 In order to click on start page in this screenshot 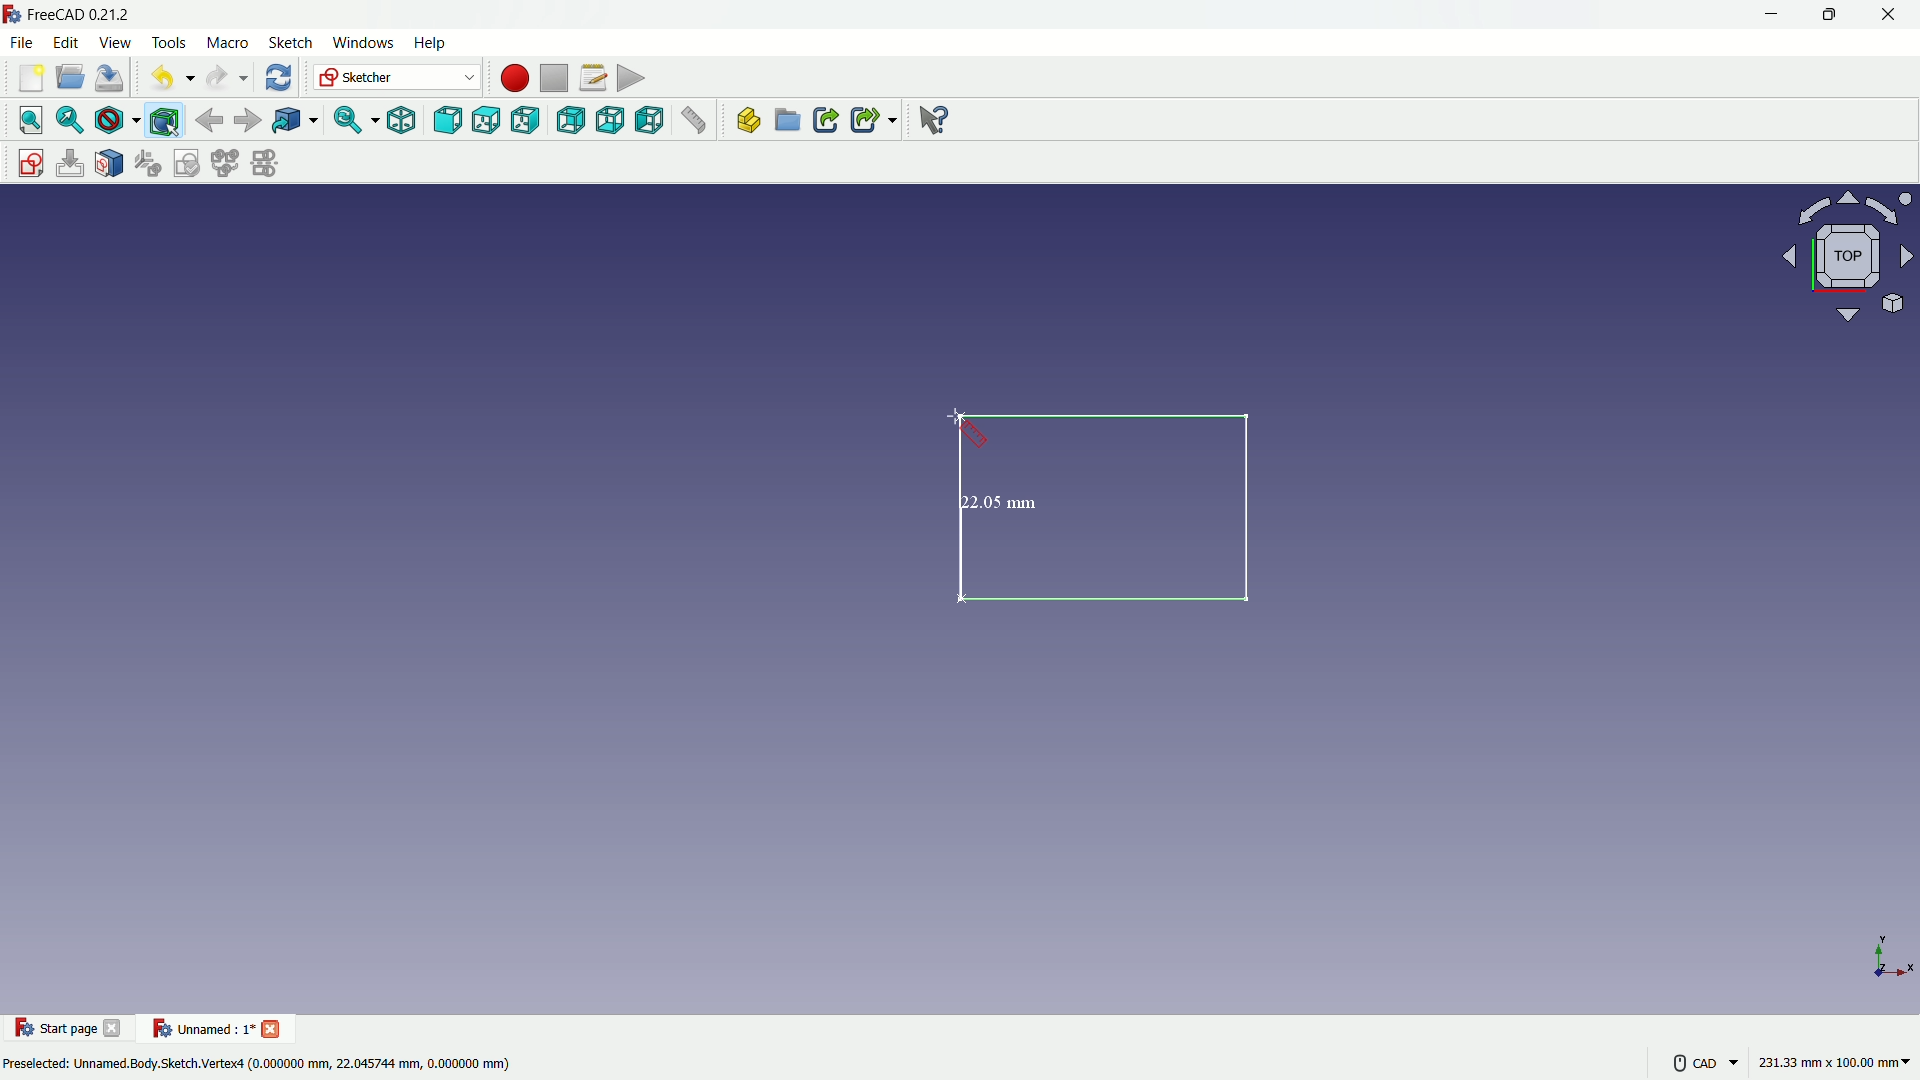, I will do `click(55, 1029)`.